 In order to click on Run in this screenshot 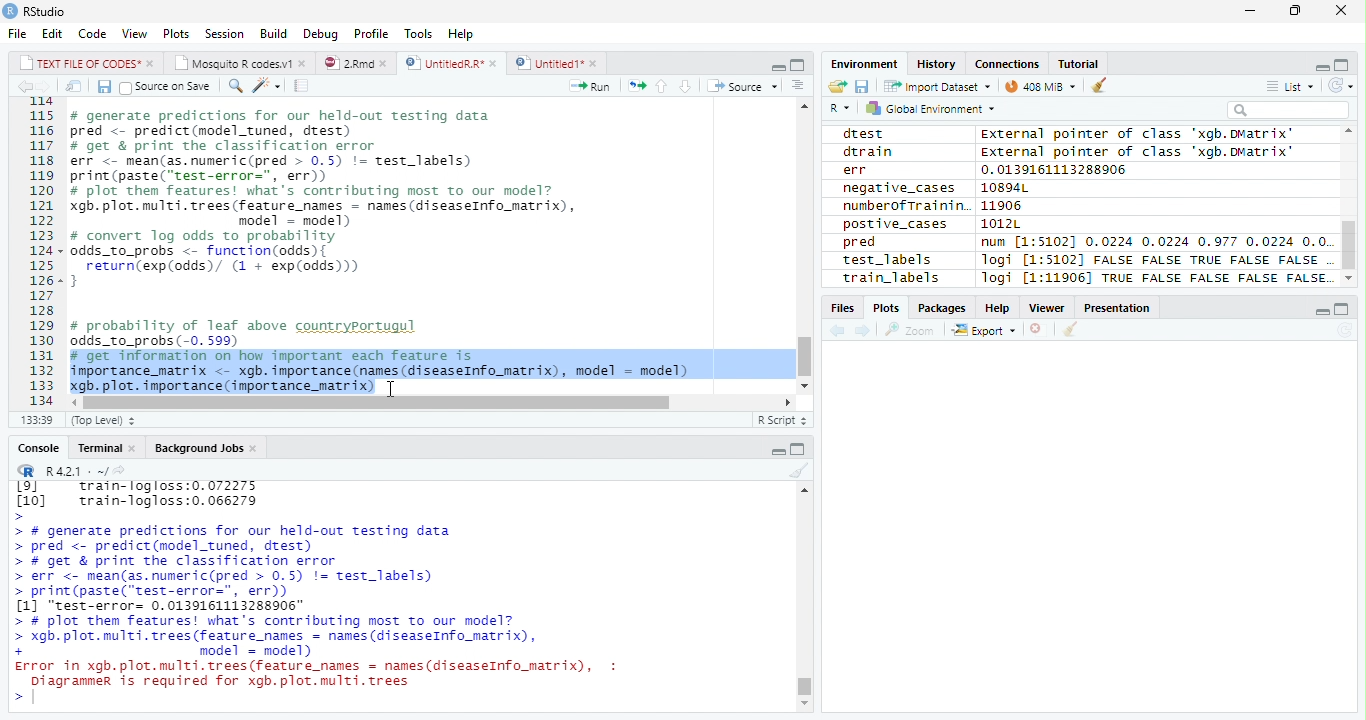, I will do `click(591, 85)`.